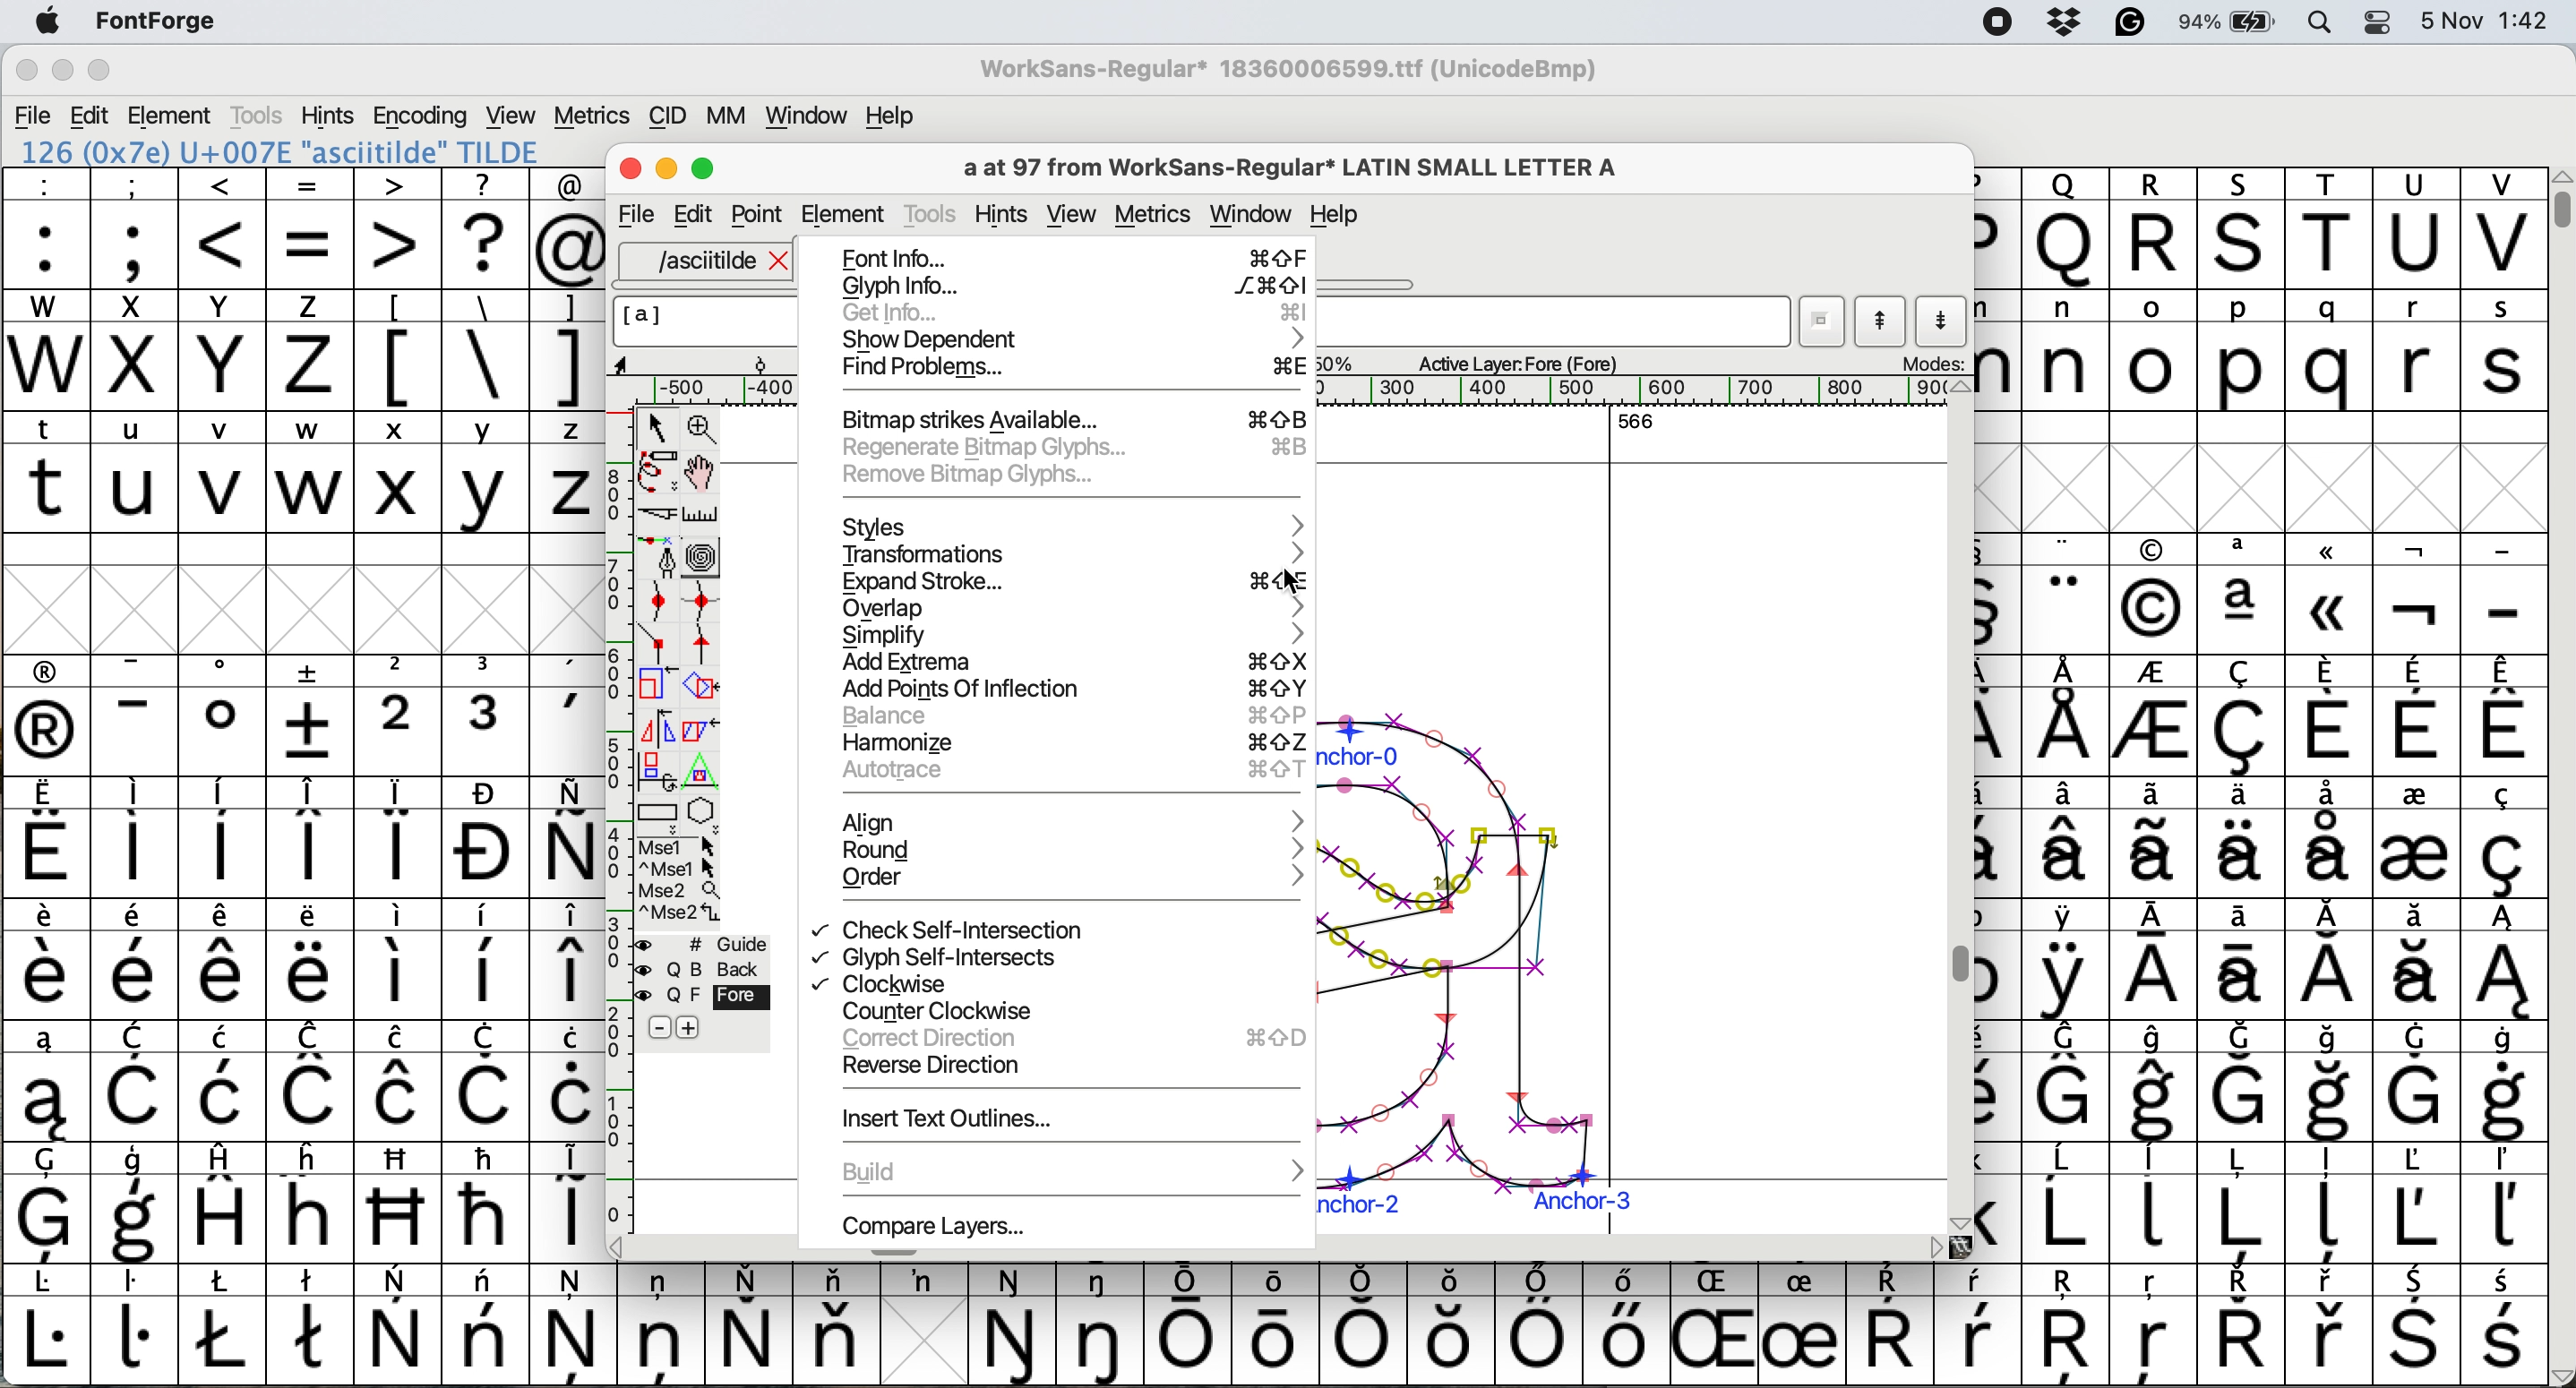 Image resolution: width=2576 pixels, height=1388 pixels. I want to click on symbol, so click(1538, 1325).